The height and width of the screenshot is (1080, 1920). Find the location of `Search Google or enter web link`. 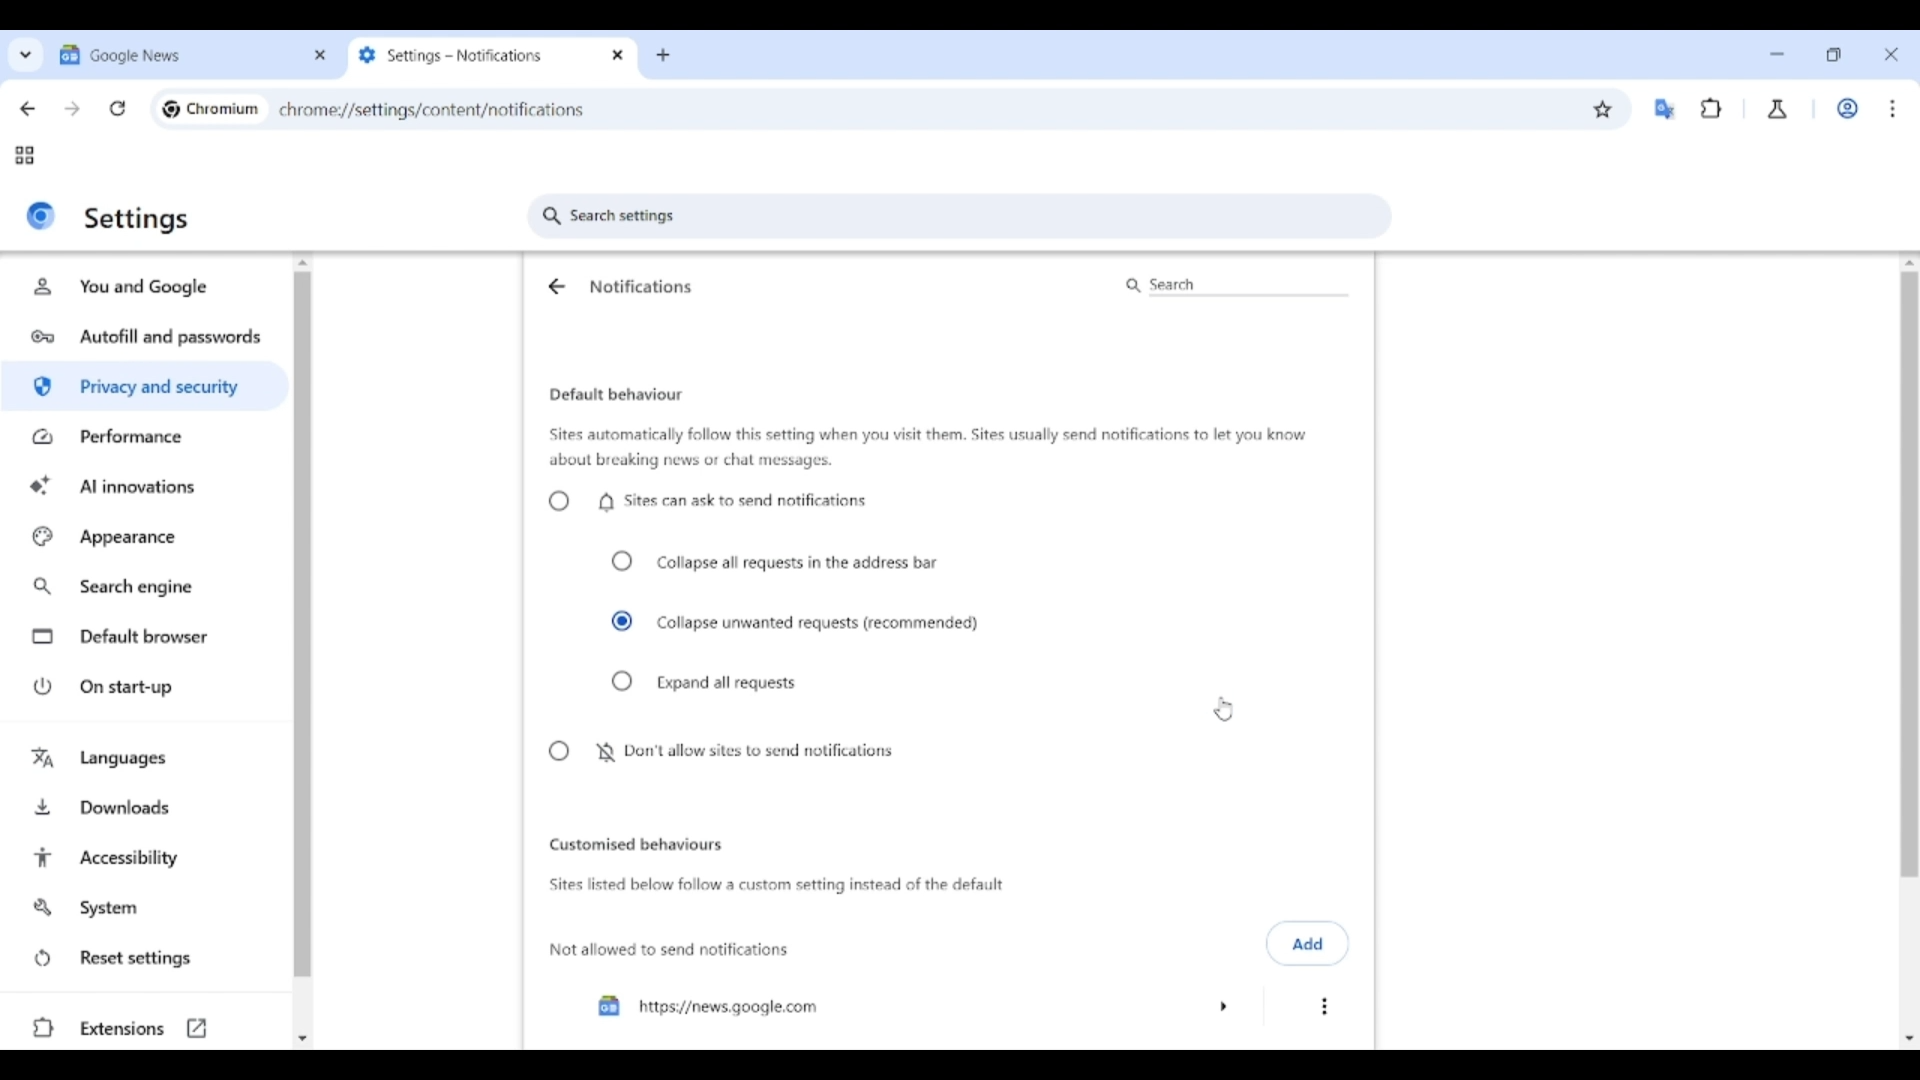

Search Google or enter web link is located at coordinates (1075, 109).